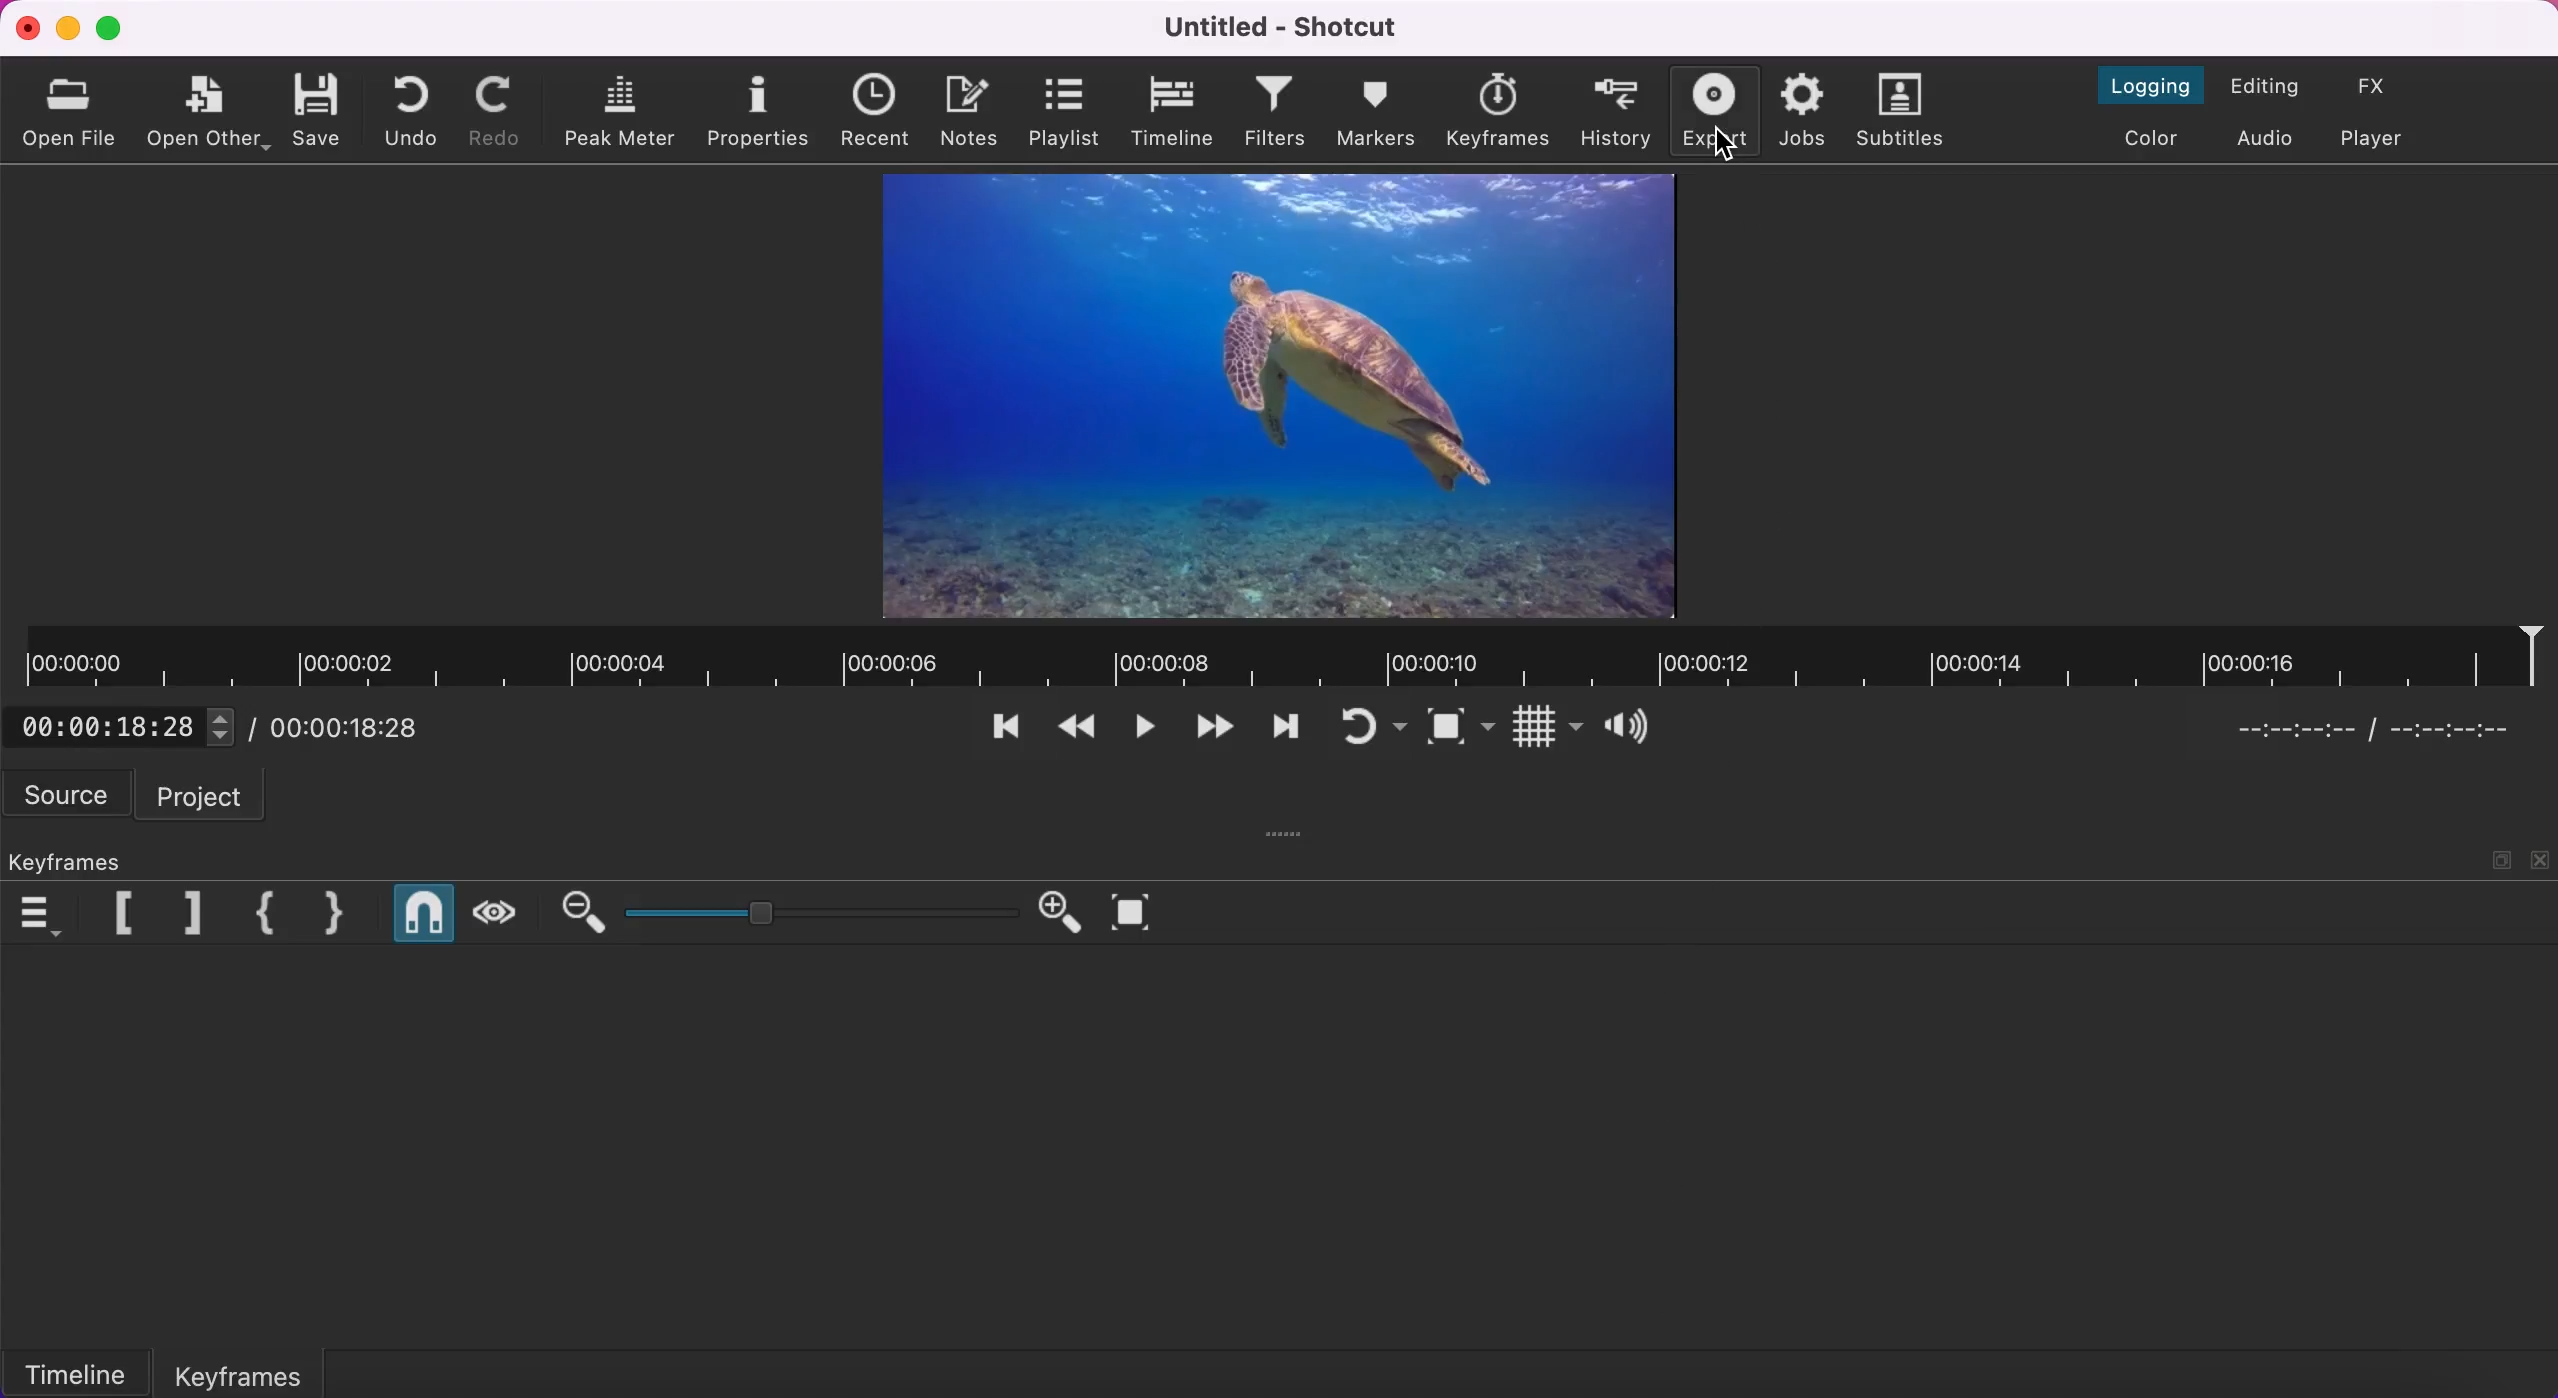 Image resolution: width=2558 pixels, height=1398 pixels. Describe the element at coordinates (1618, 109) in the screenshot. I see `history` at that location.